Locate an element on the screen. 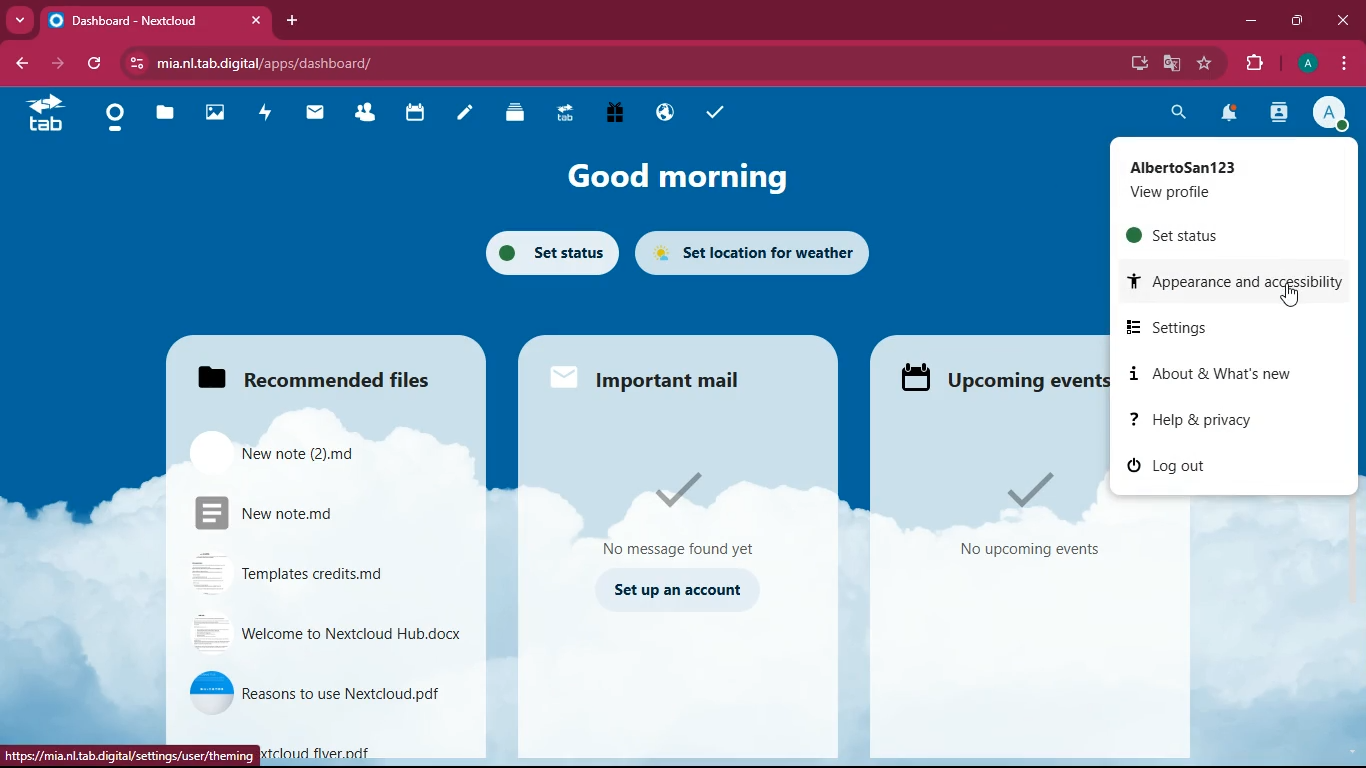 The image size is (1366, 768). activity is located at coordinates (1277, 112).